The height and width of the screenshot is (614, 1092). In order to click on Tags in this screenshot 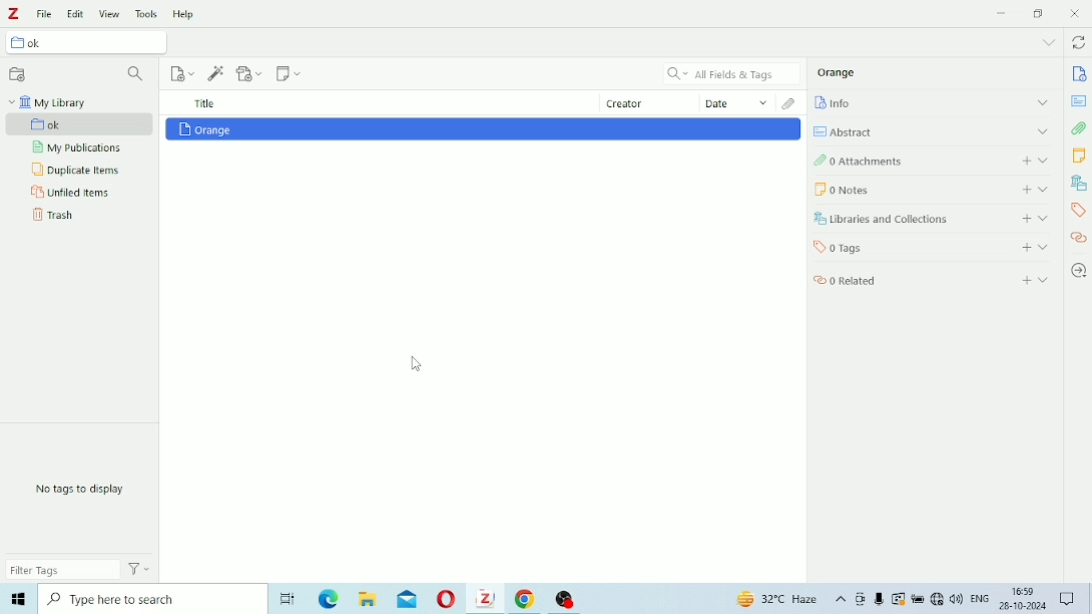, I will do `click(932, 246)`.